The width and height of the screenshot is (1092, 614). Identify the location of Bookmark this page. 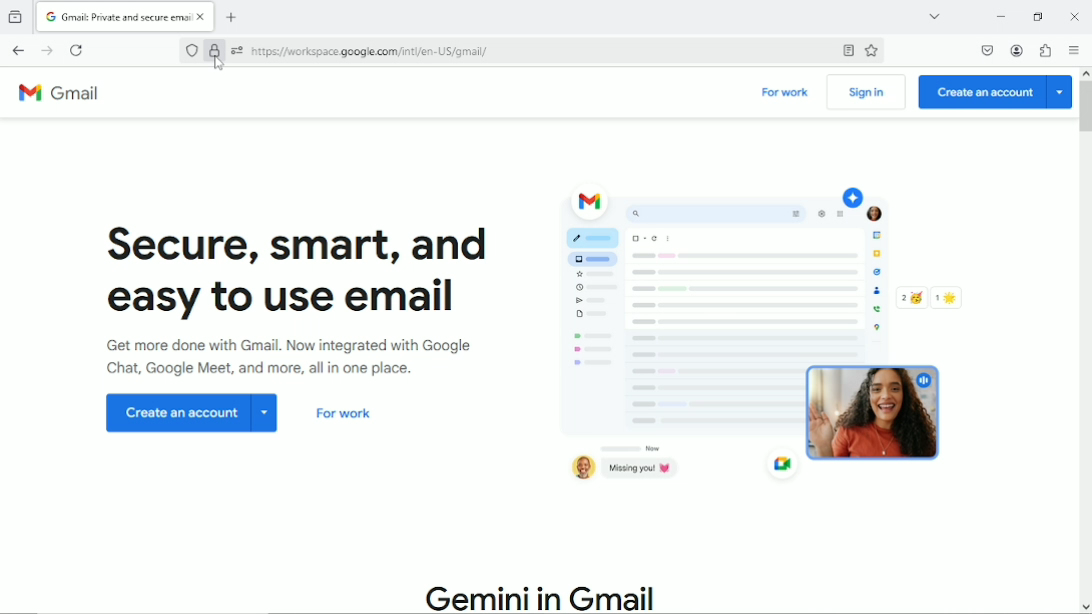
(871, 52).